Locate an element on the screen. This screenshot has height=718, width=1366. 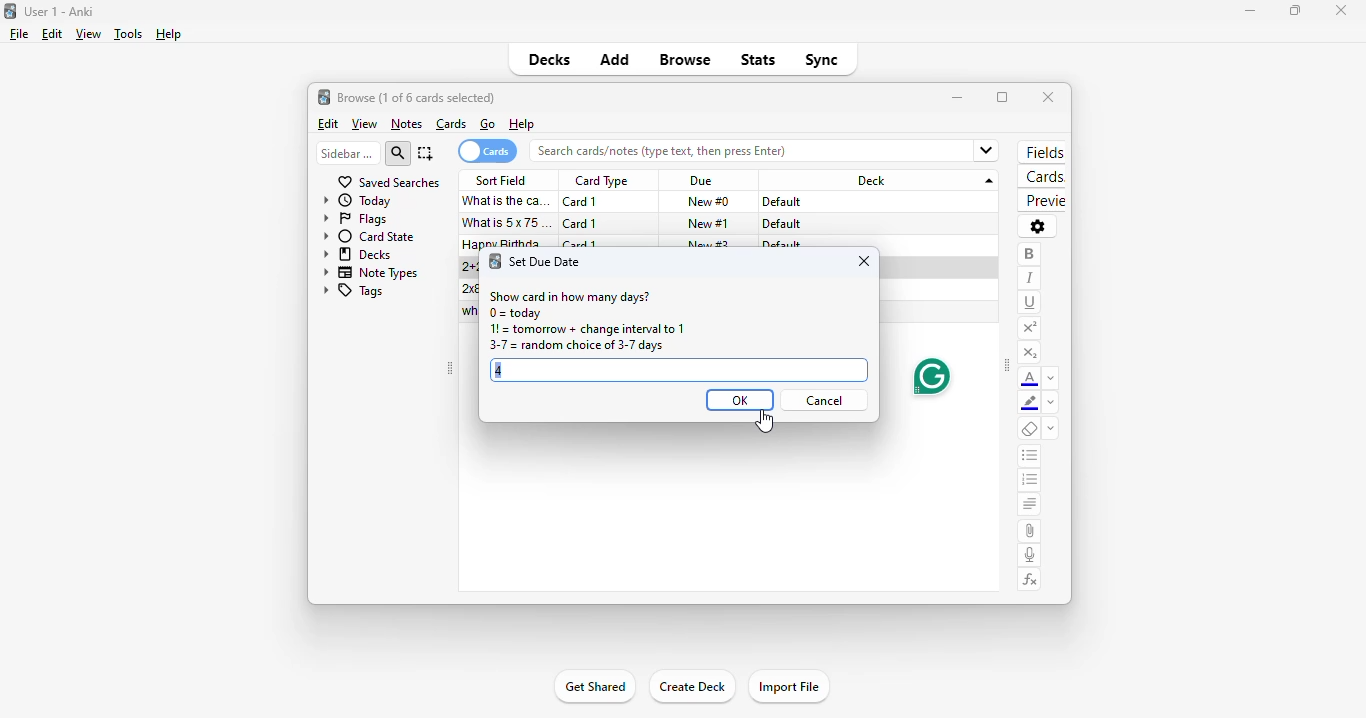
change color is located at coordinates (1051, 404).